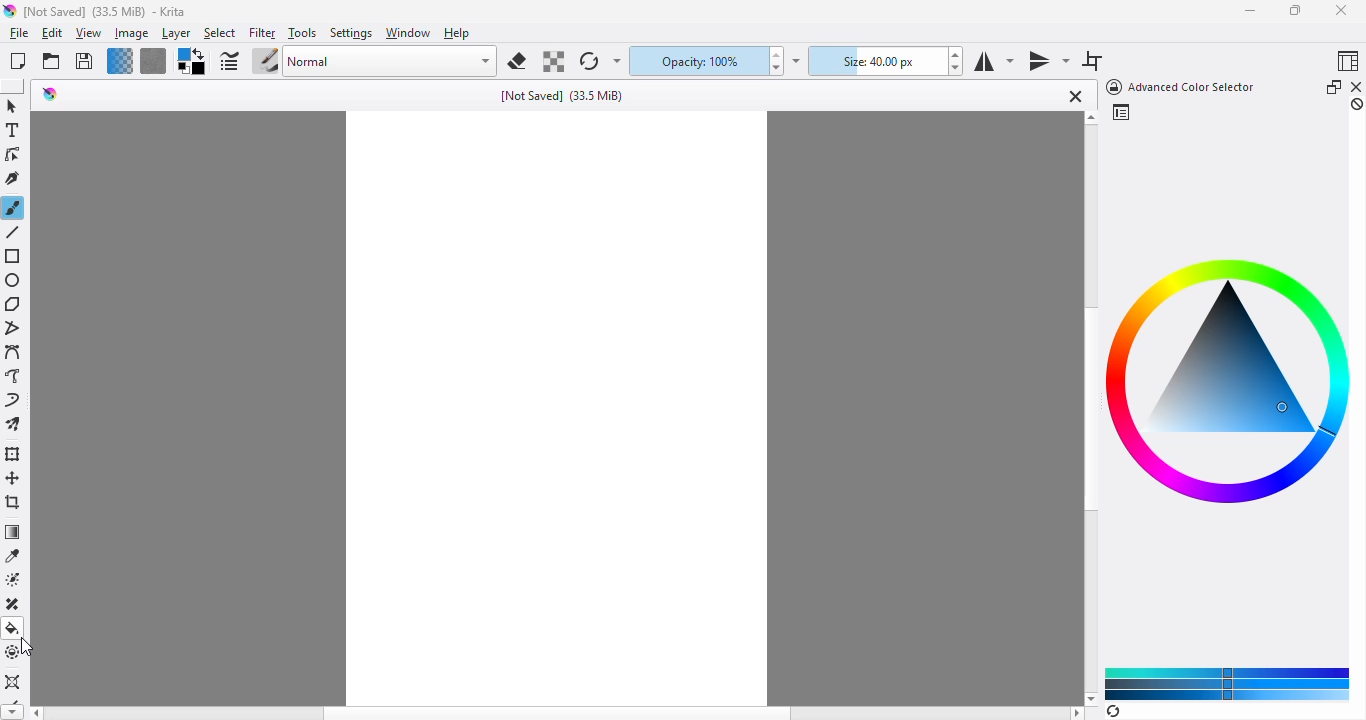 Image resolution: width=1366 pixels, height=720 pixels. What do you see at coordinates (84, 60) in the screenshot?
I see `save` at bounding box center [84, 60].